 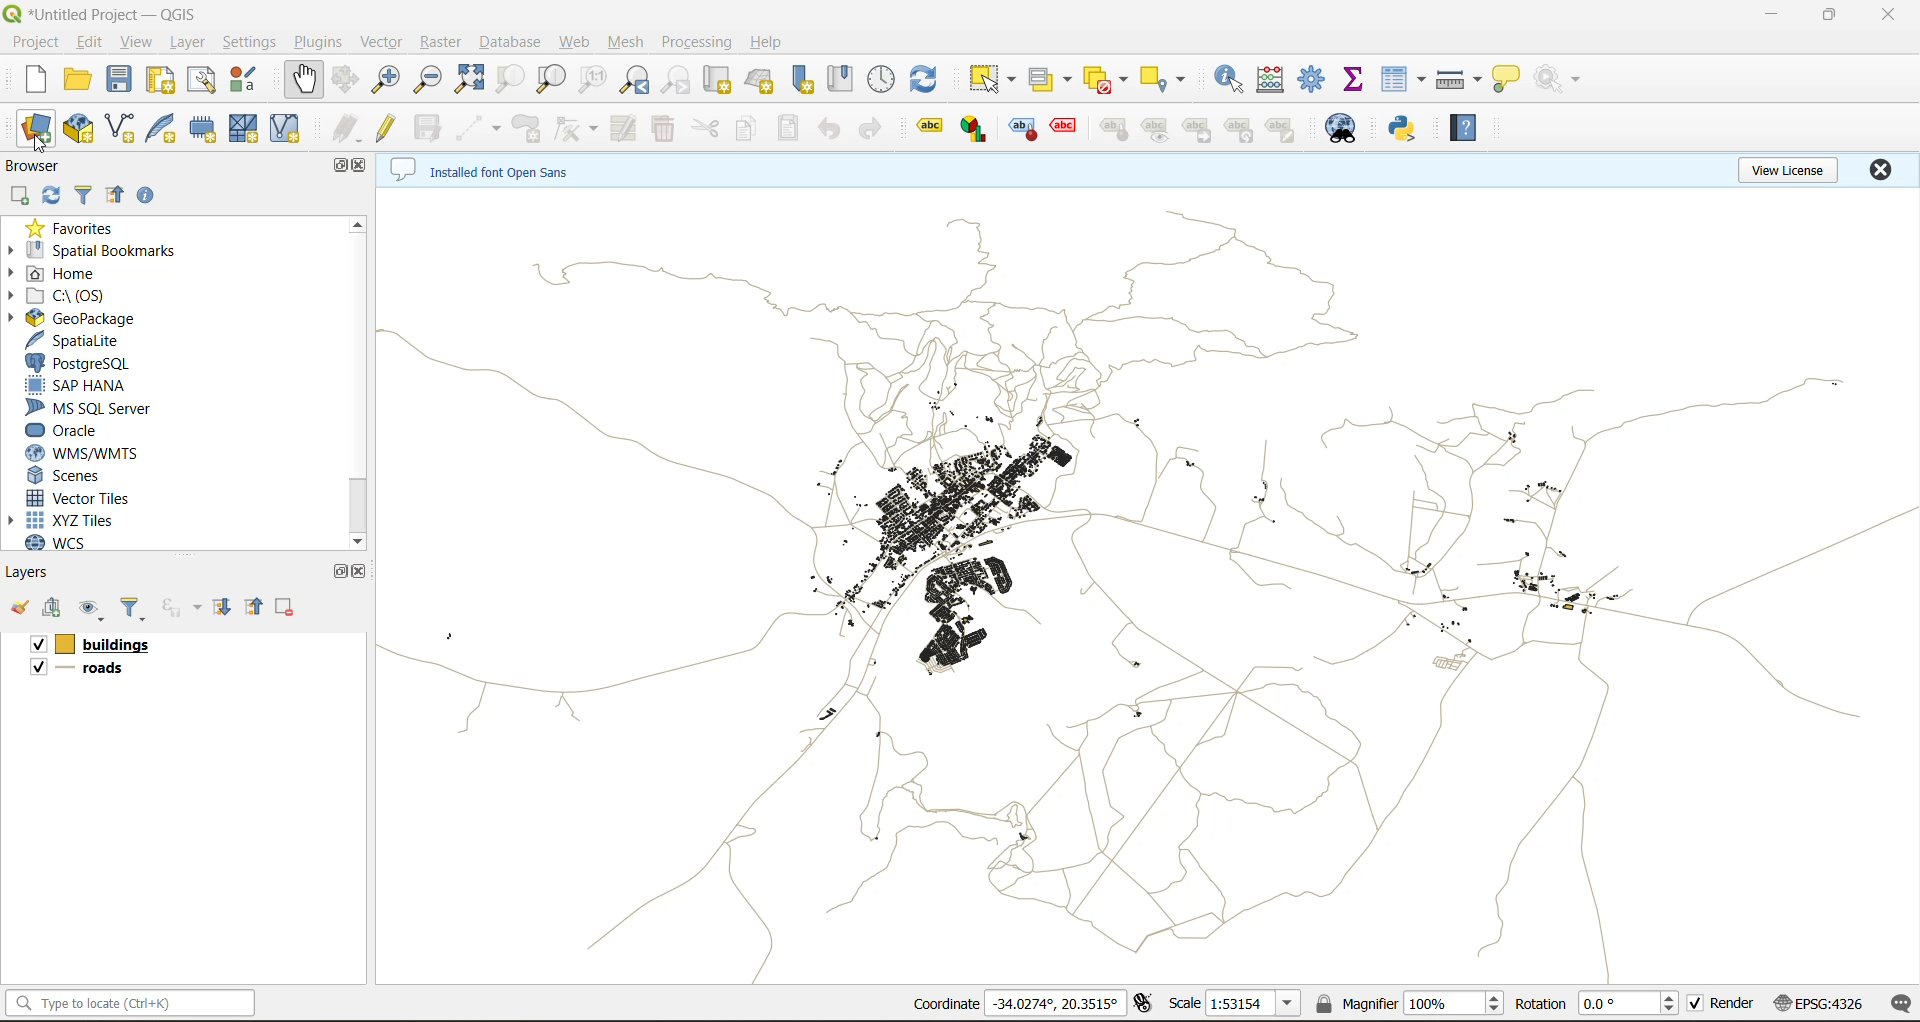 I want to click on coordinates, so click(x=1055, y=1003).